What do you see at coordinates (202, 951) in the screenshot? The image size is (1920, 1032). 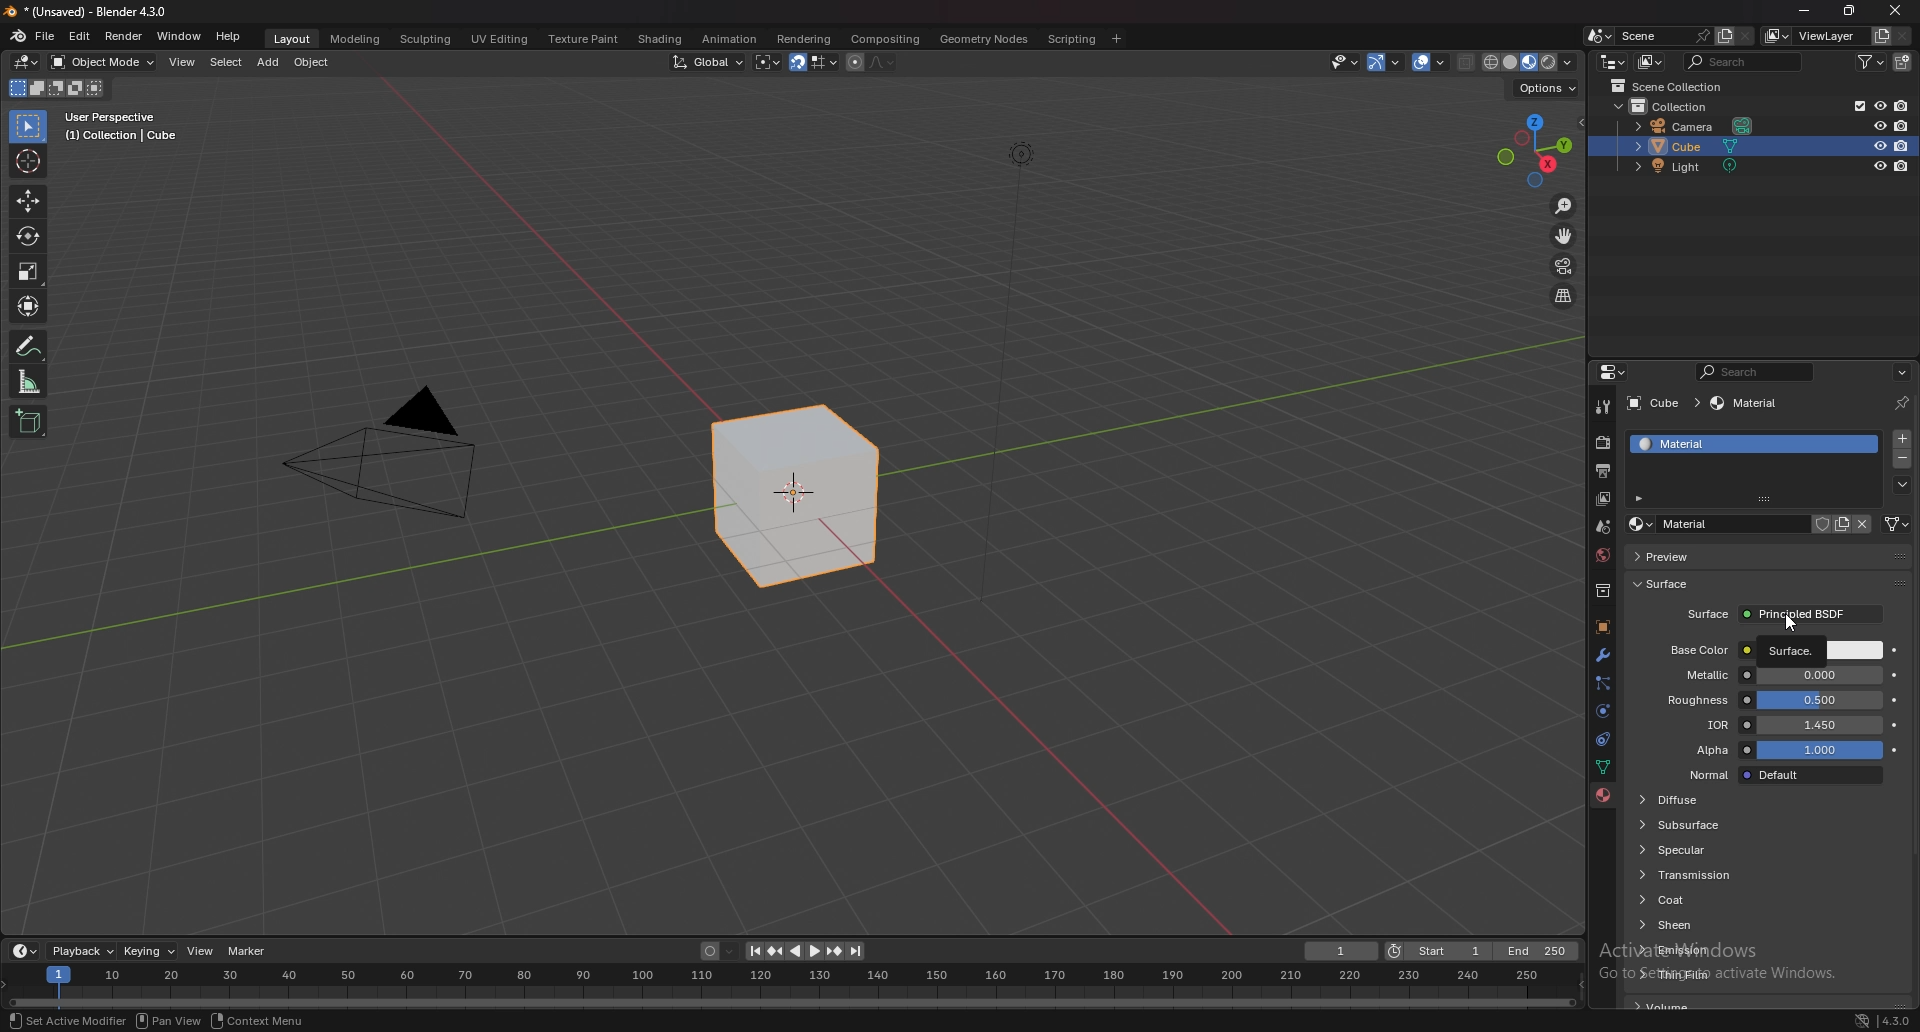 I see `view` at bounding box center [202, 951].